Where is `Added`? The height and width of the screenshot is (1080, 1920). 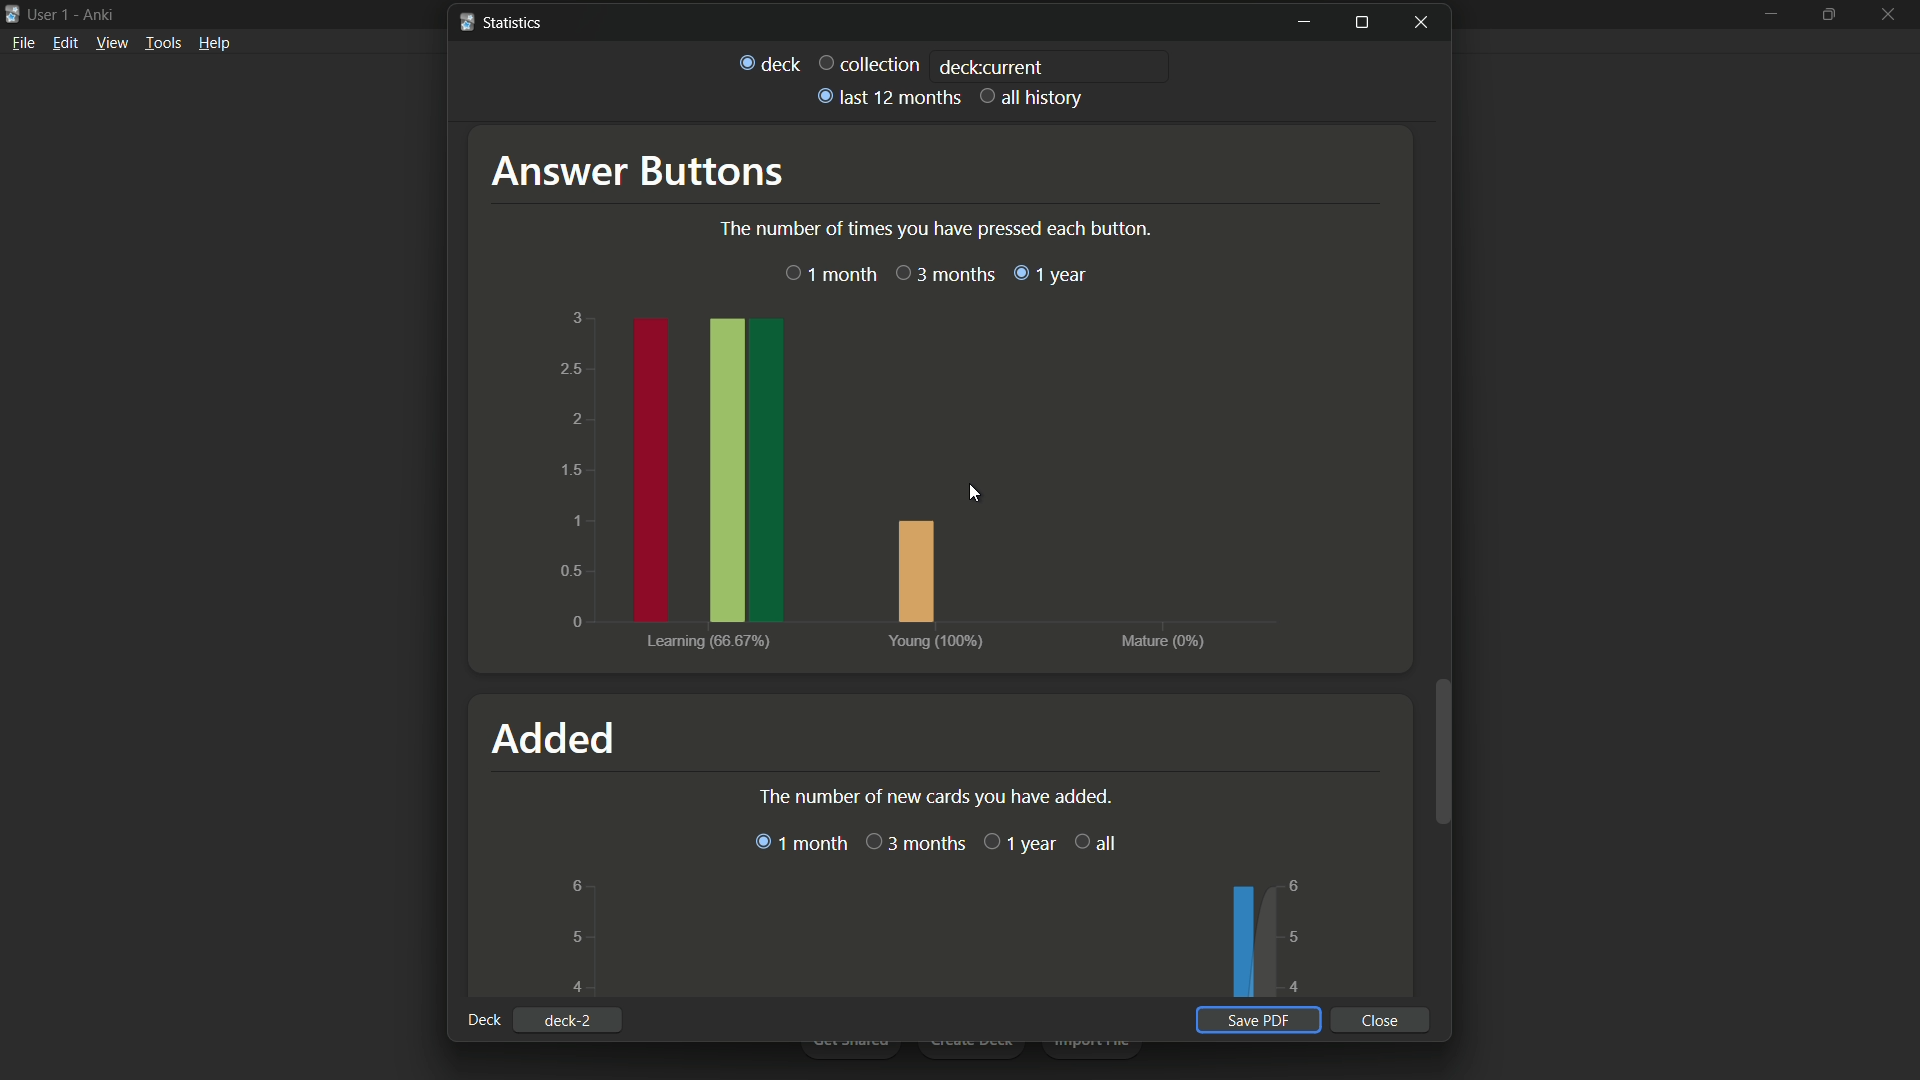
Added is located at coordinates (556, 738).